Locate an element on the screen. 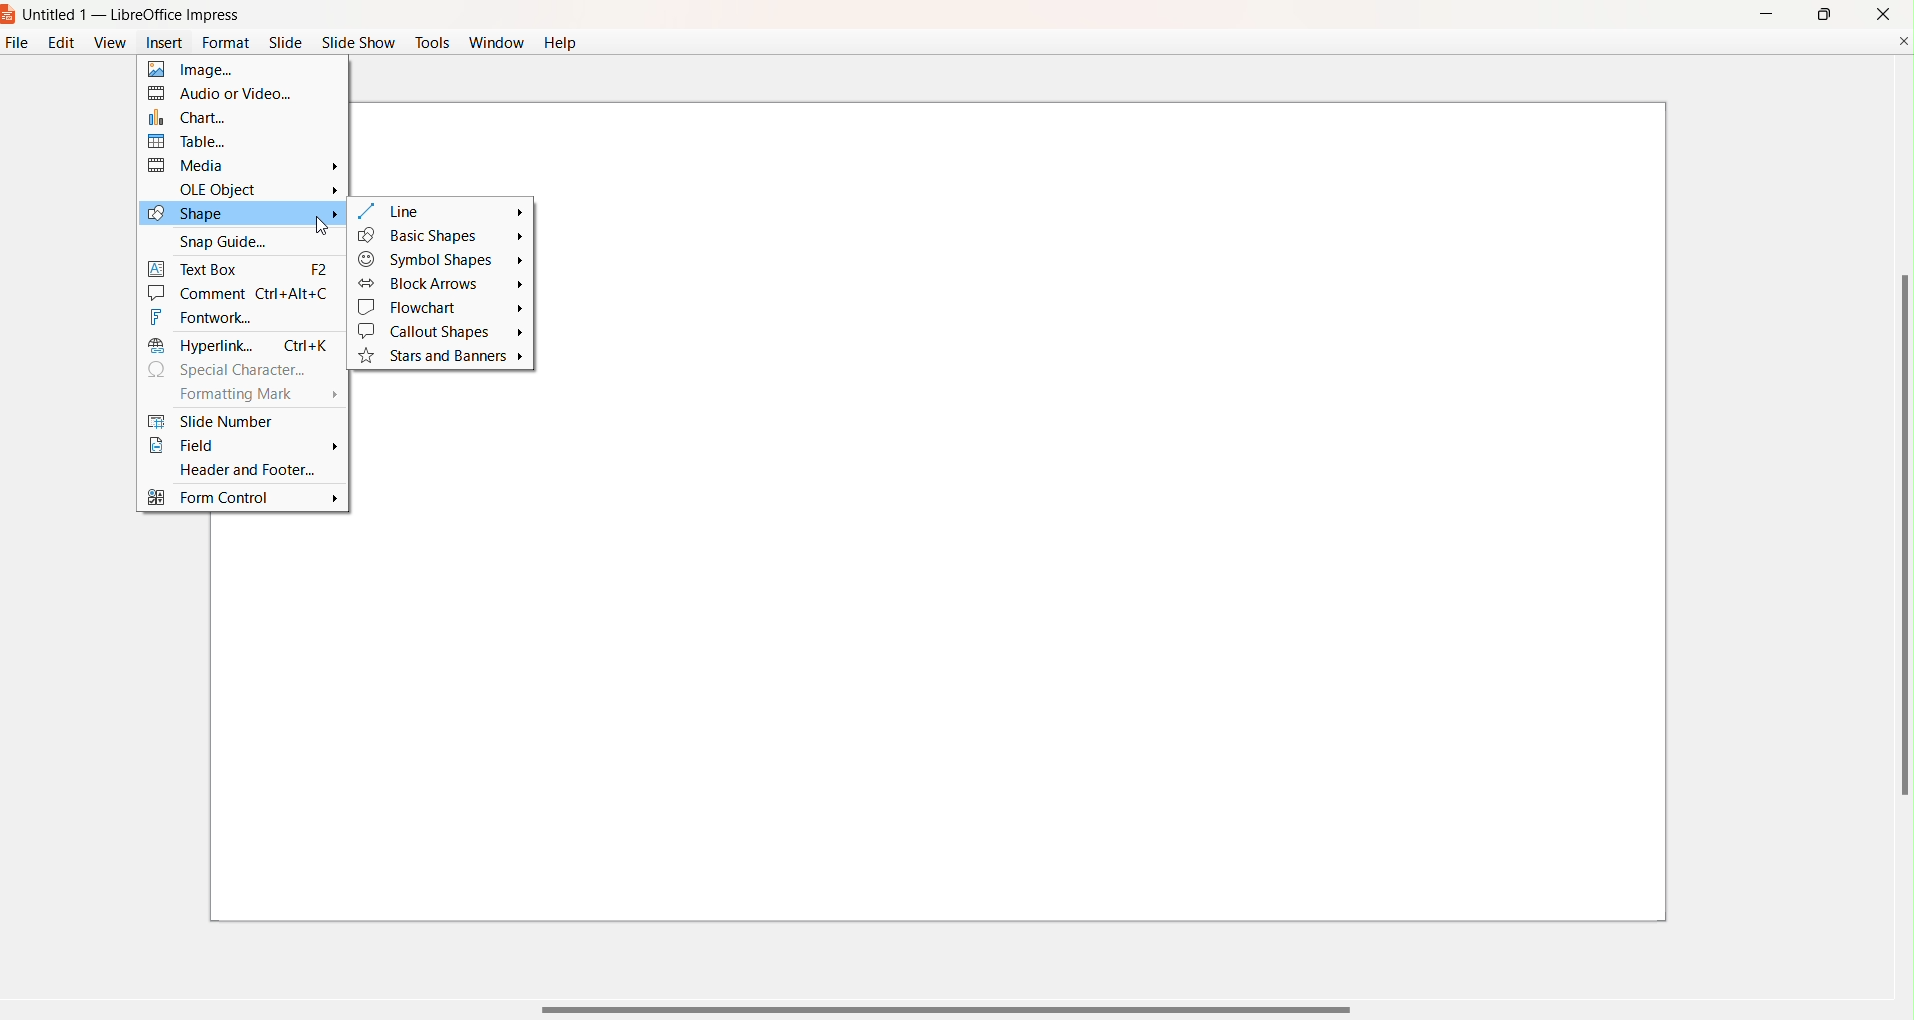  Help is located at coordinates (562, 43).